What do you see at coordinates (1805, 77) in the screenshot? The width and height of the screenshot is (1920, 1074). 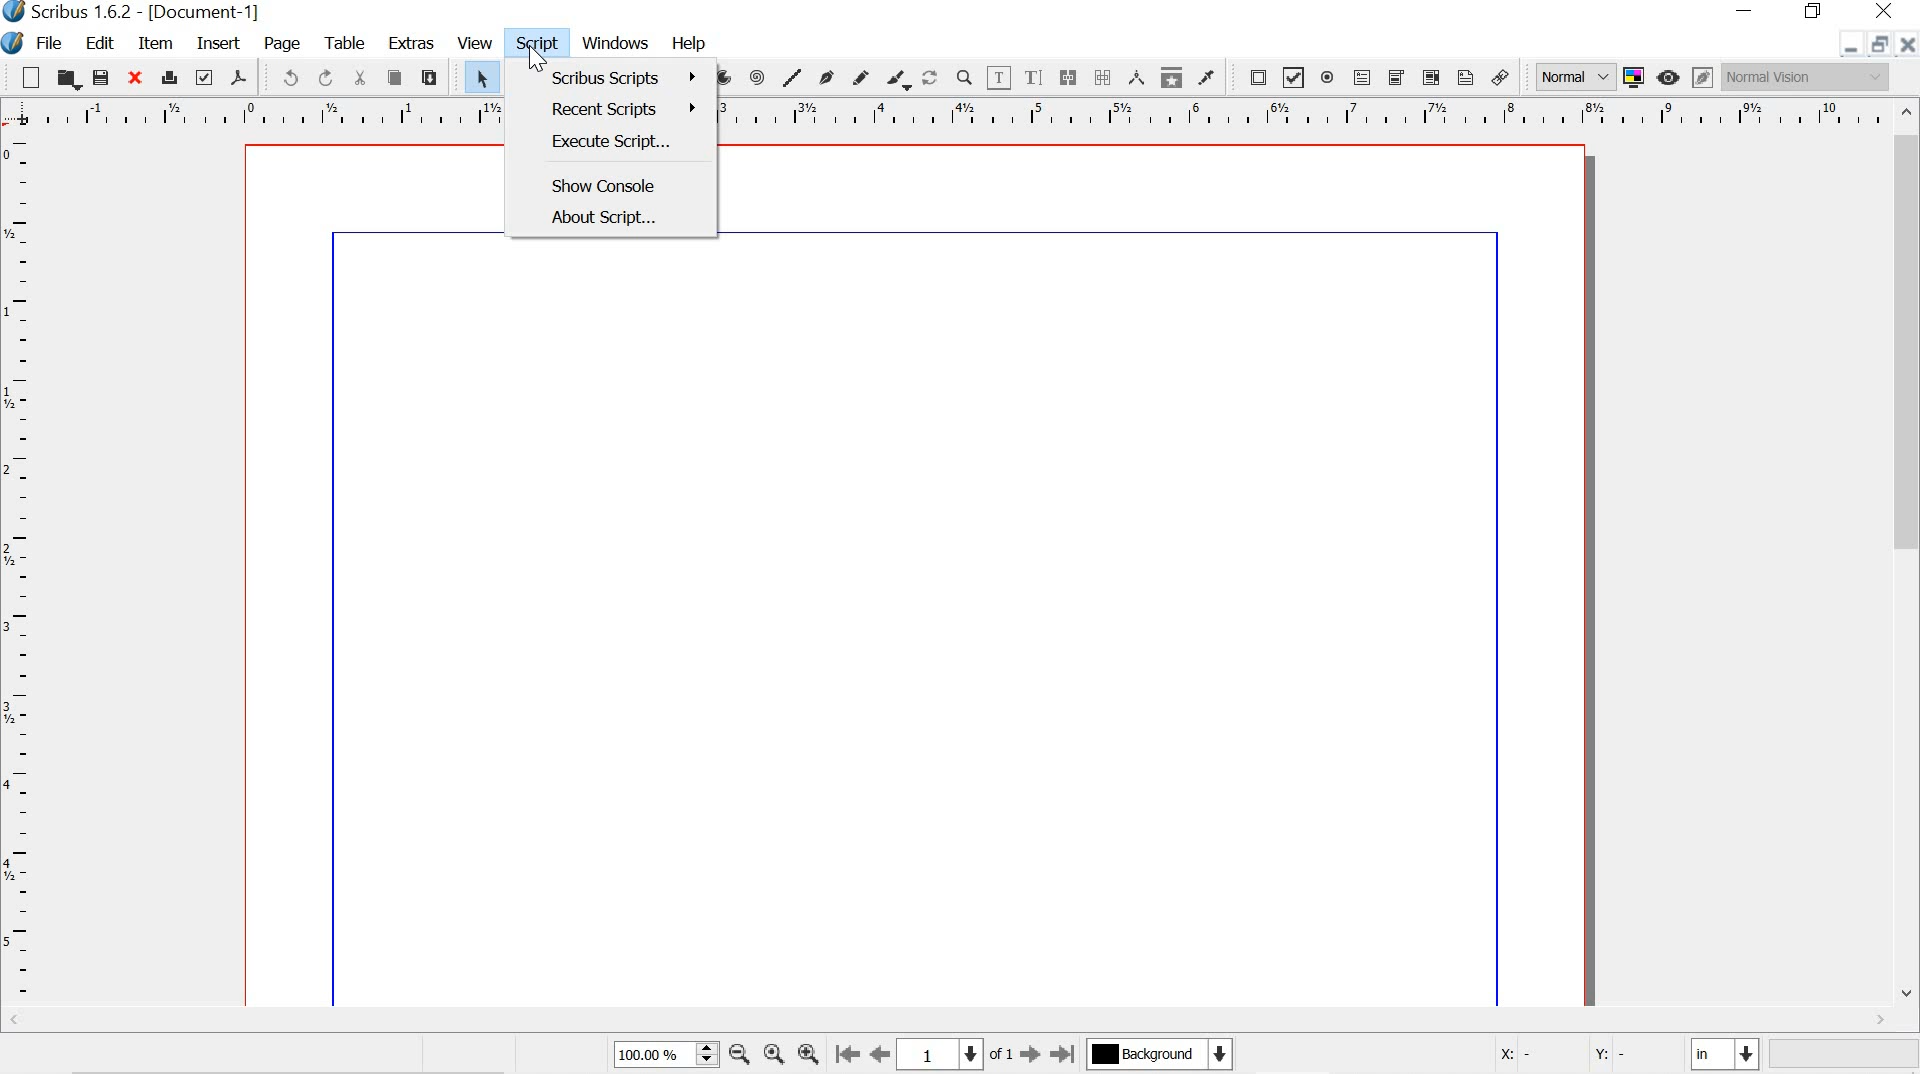 I see `Normal Vision` at bounding box center [1805, 77].